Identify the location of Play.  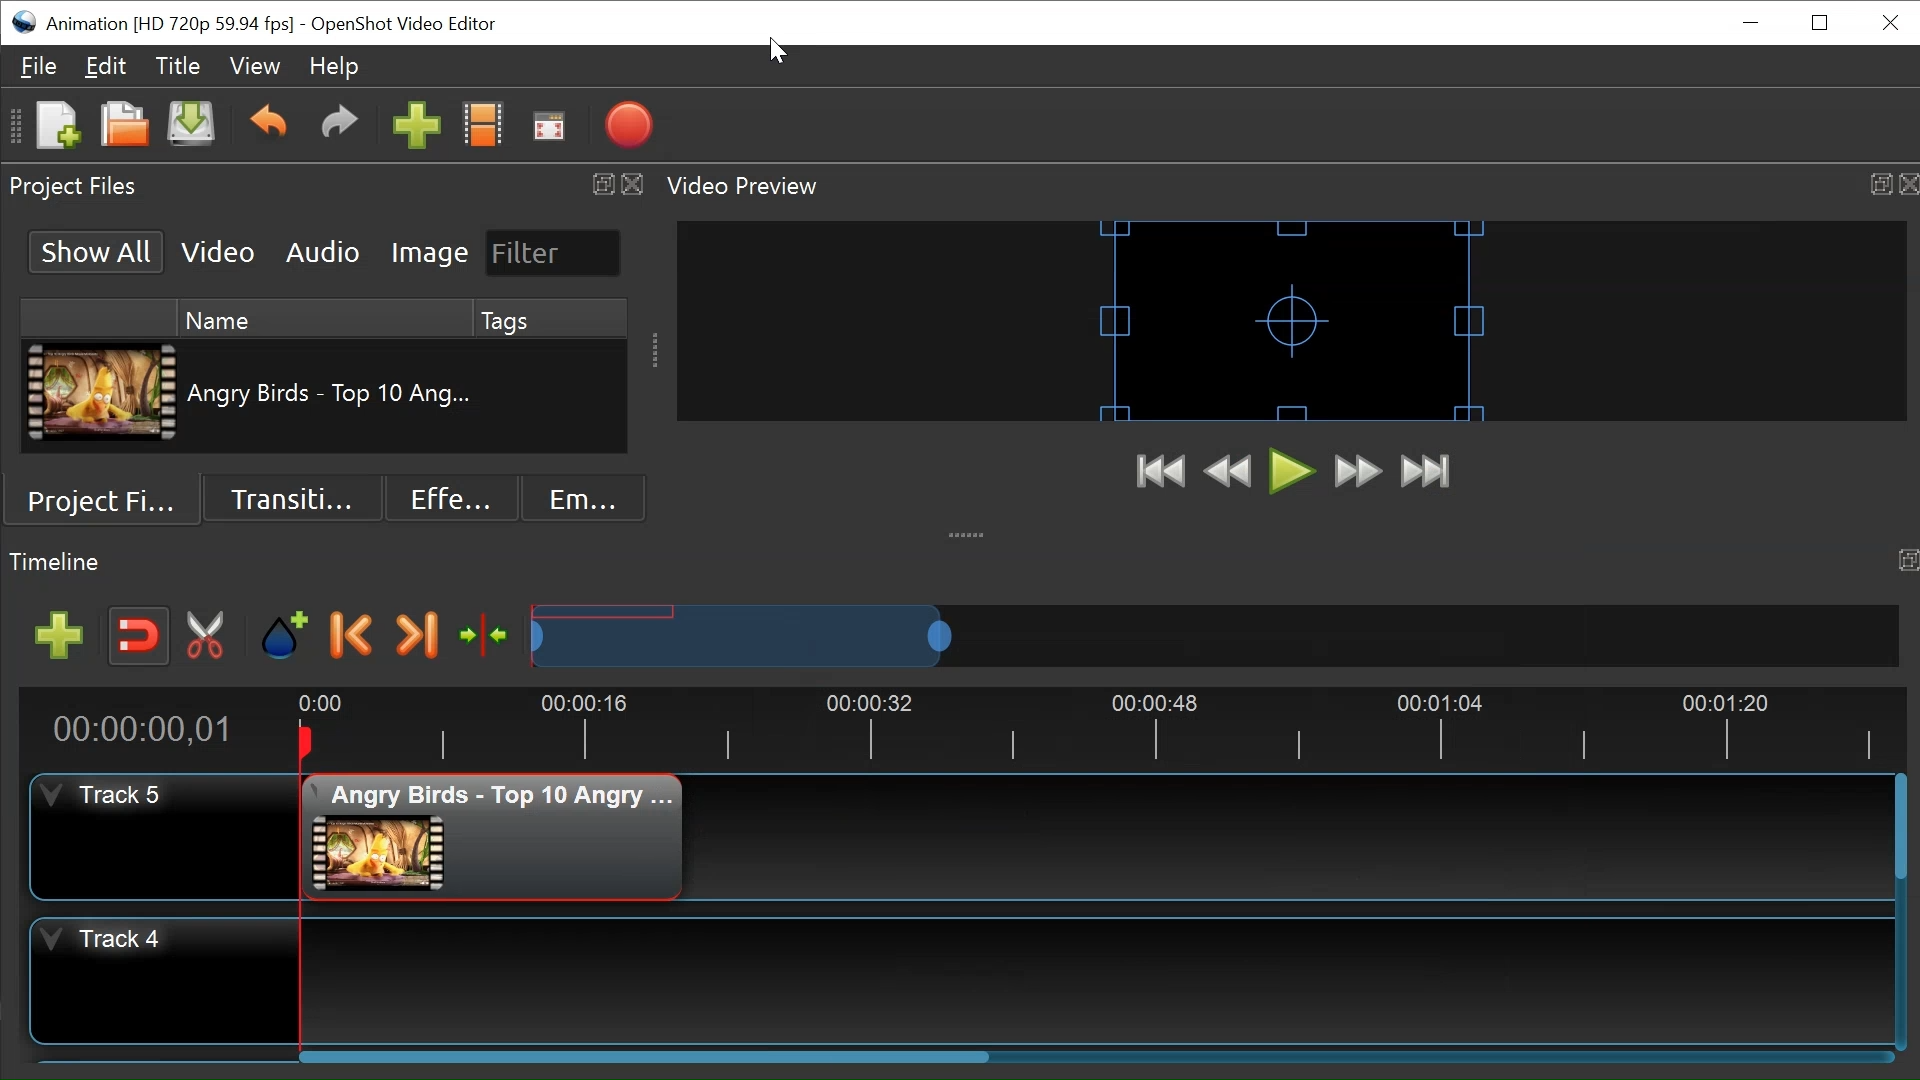
(1289, 471).